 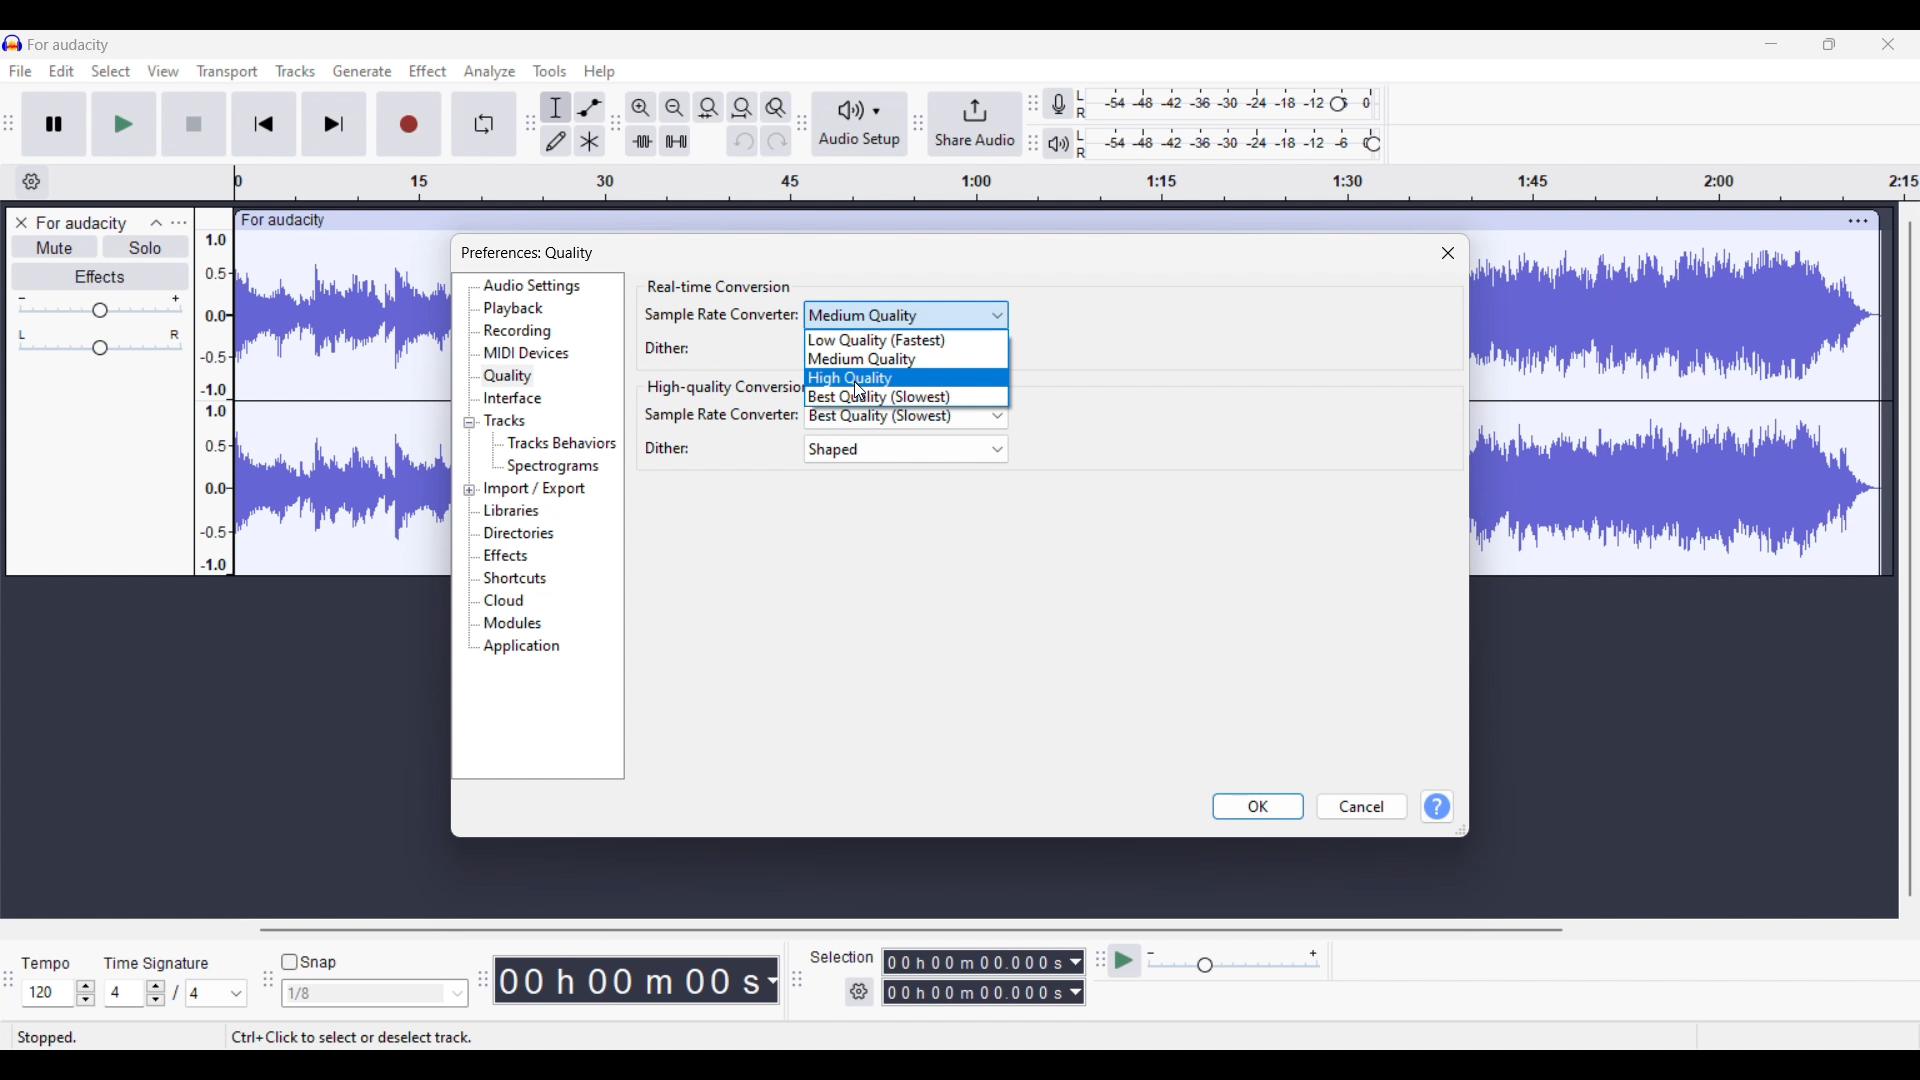 I want to click on Fit selection to width, so click(x=708, y=107).